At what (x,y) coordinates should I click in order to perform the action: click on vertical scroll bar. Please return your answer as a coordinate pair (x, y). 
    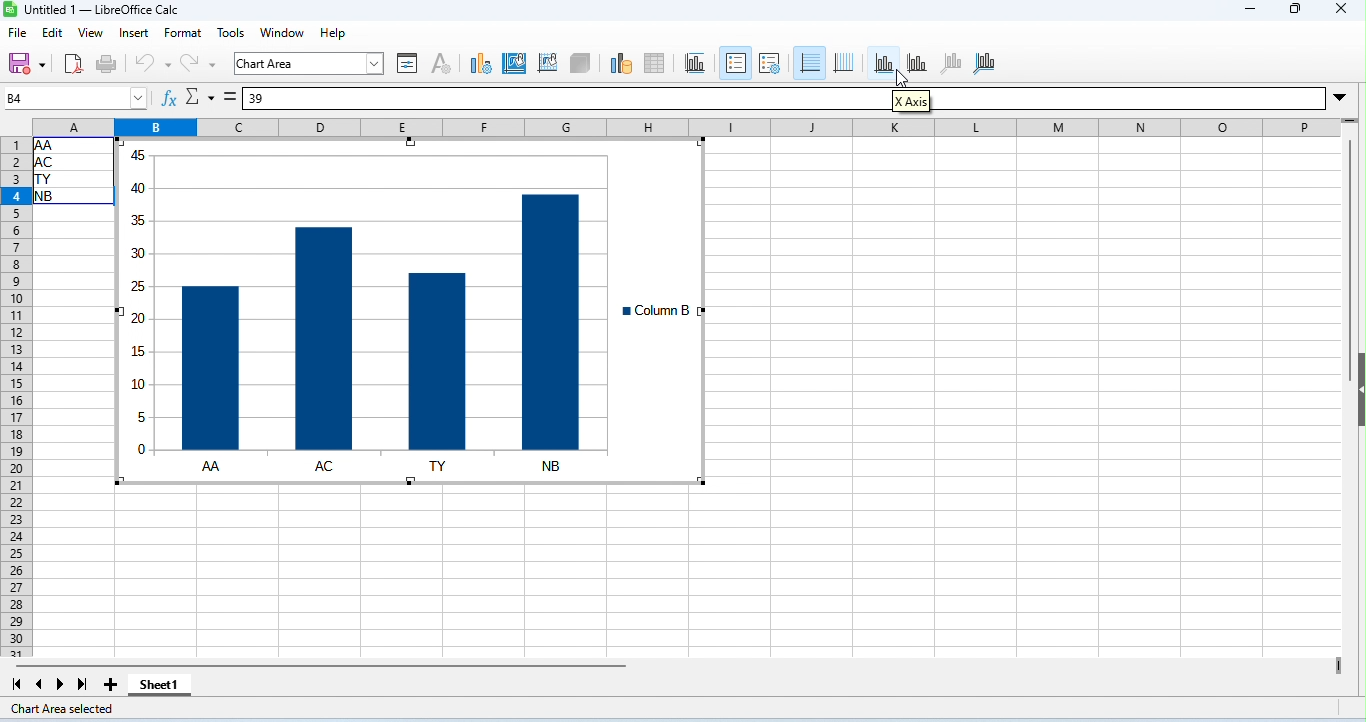
    Looking at the image, I should click on (1347, 263).